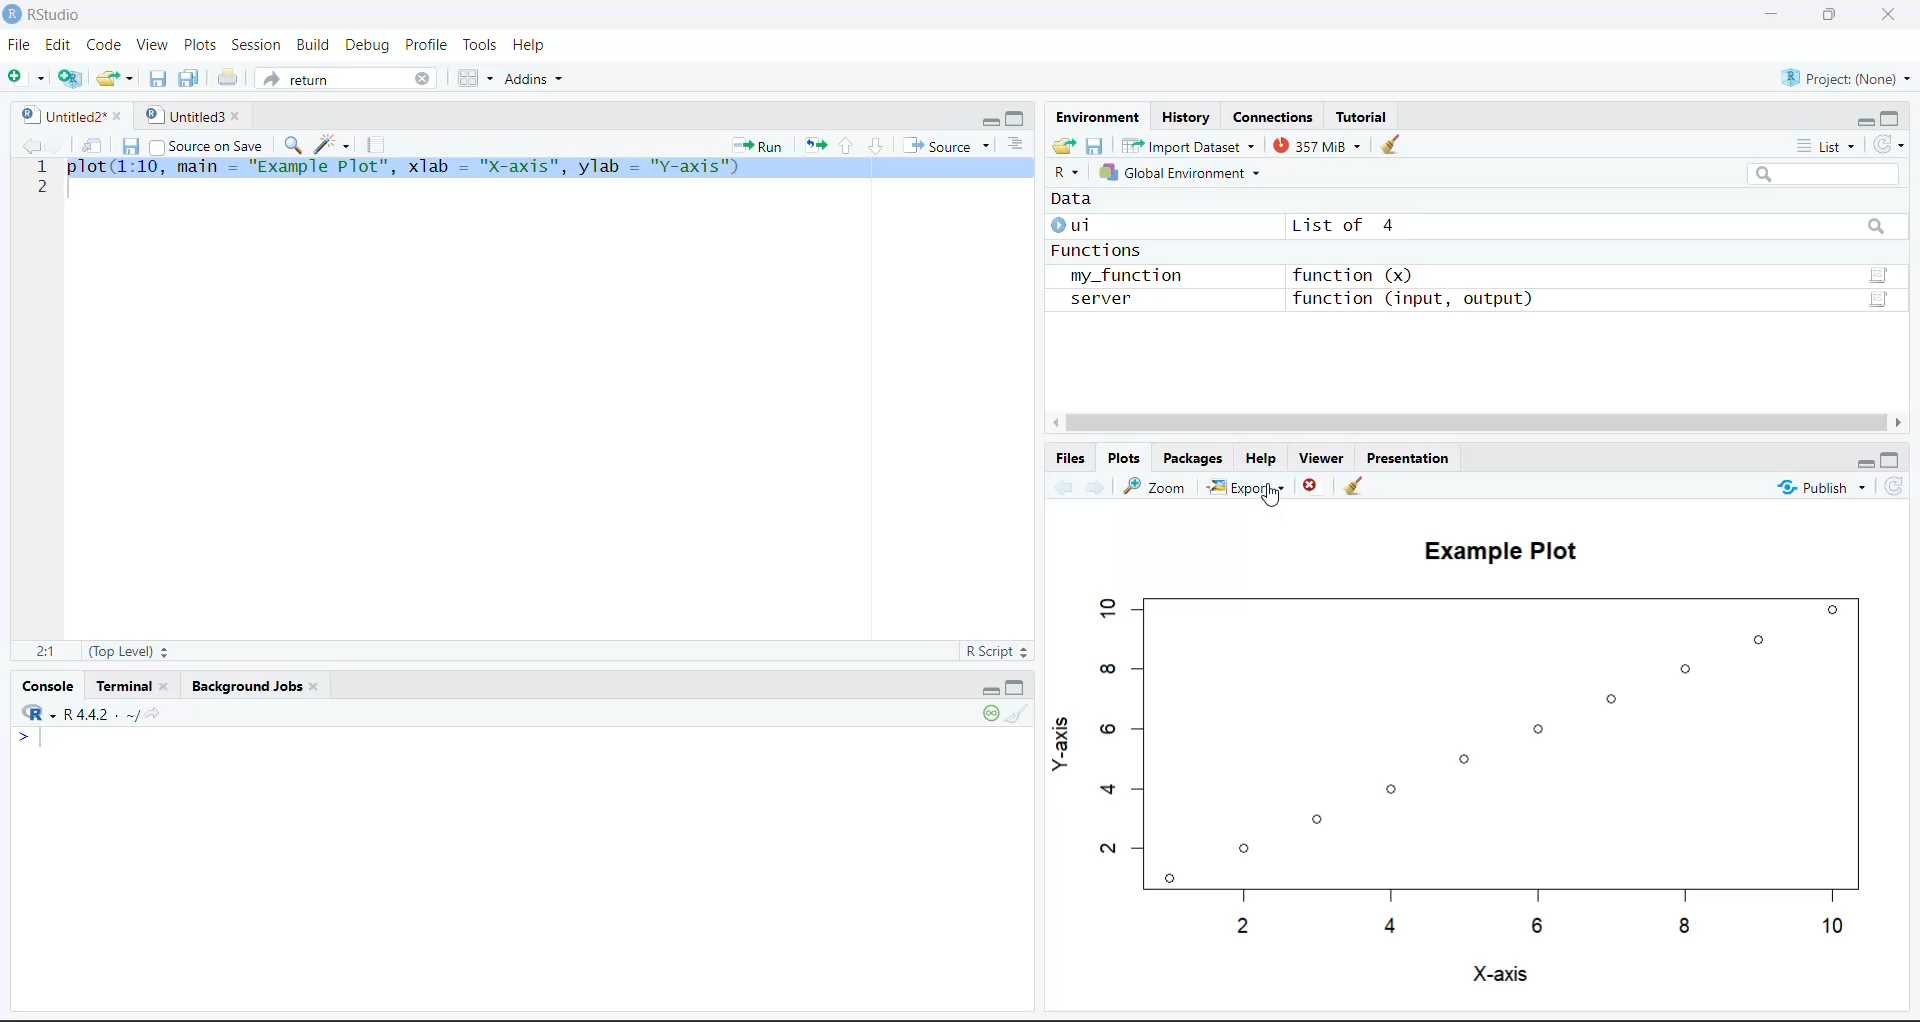 The width and height of the screenshot is (1920, 1022). I want to click on Debug, so click(368, 45).